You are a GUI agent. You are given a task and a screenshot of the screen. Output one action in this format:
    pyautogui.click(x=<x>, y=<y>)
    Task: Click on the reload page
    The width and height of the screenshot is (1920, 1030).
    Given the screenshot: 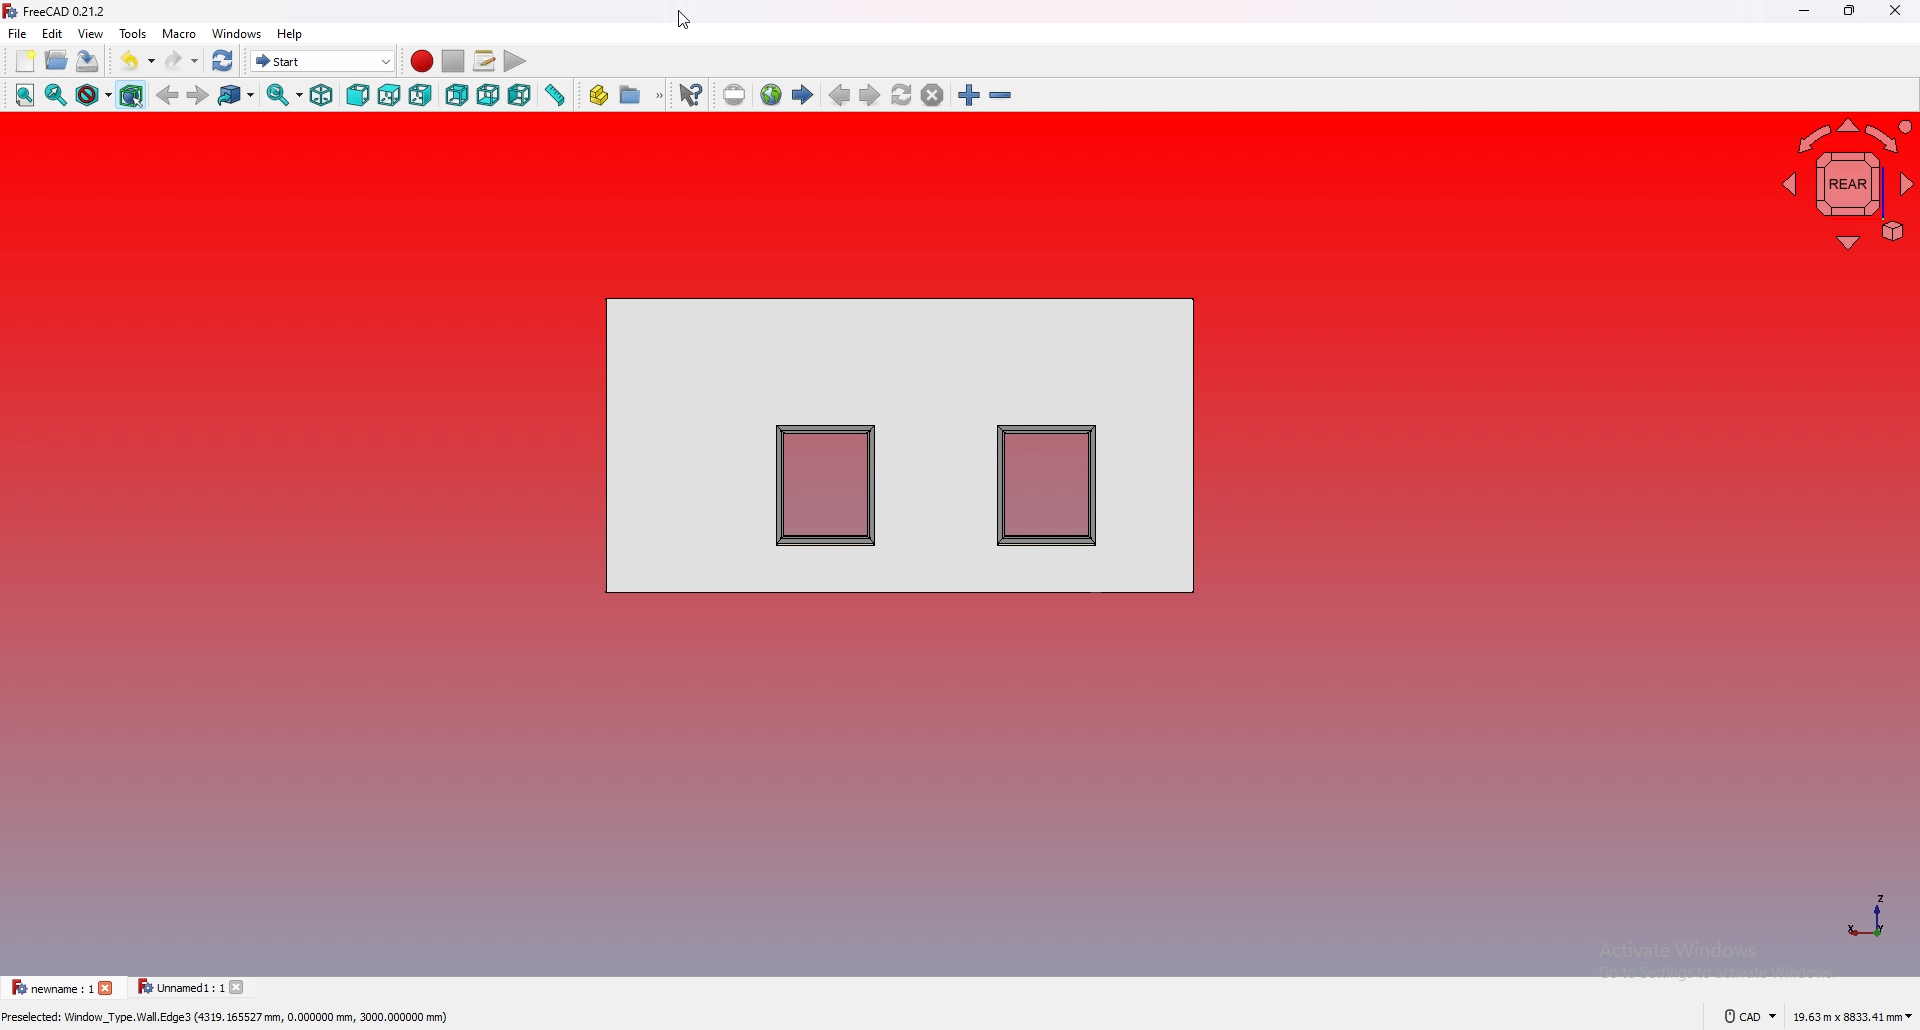 What is the action you would take?
    pyautogui.click(x=902, y=95)
    